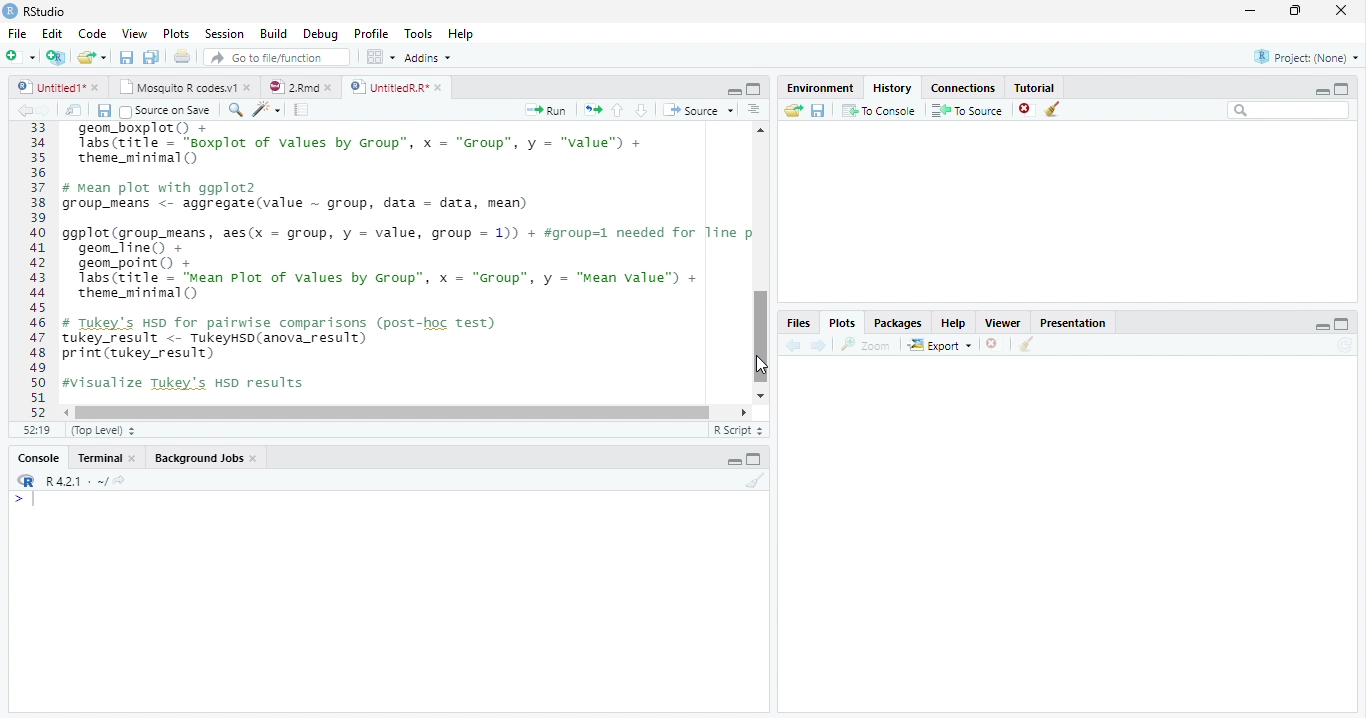 This screenshot has width=1366, height=718. Describe the element at coordinates (15, 31) in the screenshot. I see `File` at that location.